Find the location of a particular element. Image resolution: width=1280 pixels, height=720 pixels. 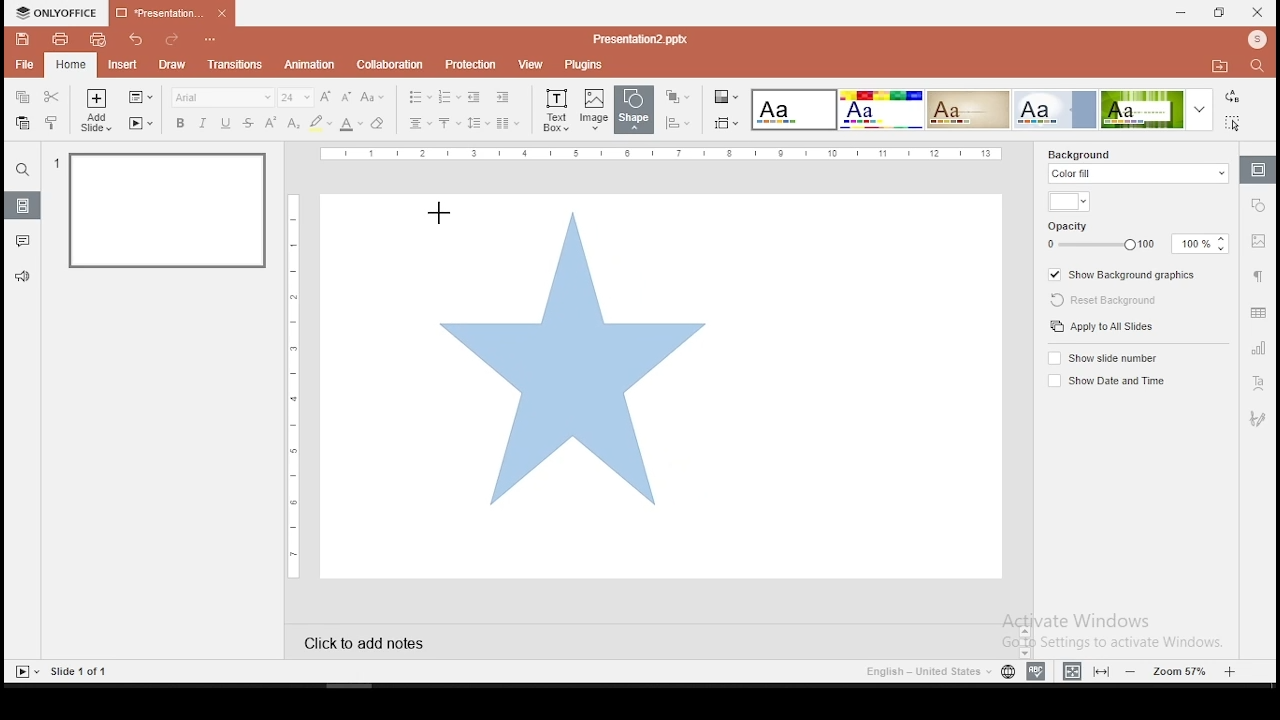

apply to all slides is located at coordinates (1104, 326).